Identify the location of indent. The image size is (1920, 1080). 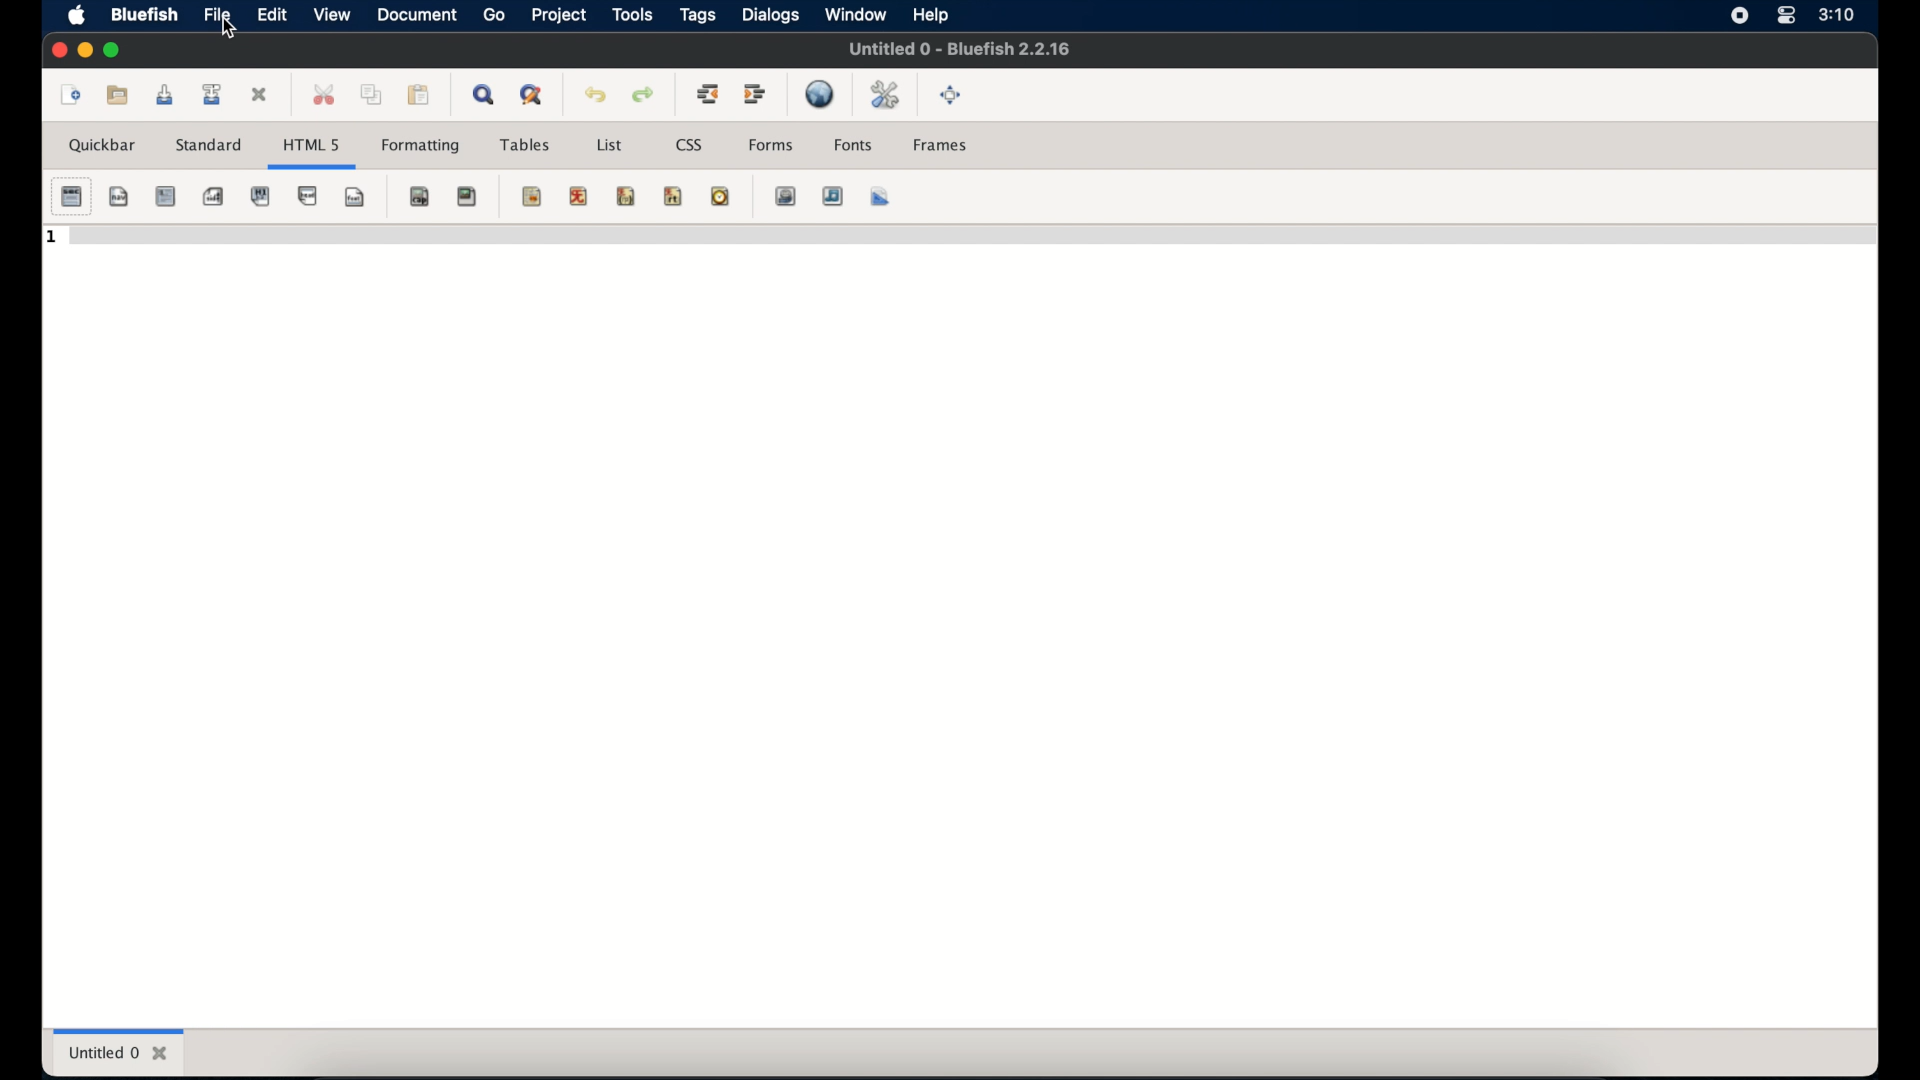
(756, 94).